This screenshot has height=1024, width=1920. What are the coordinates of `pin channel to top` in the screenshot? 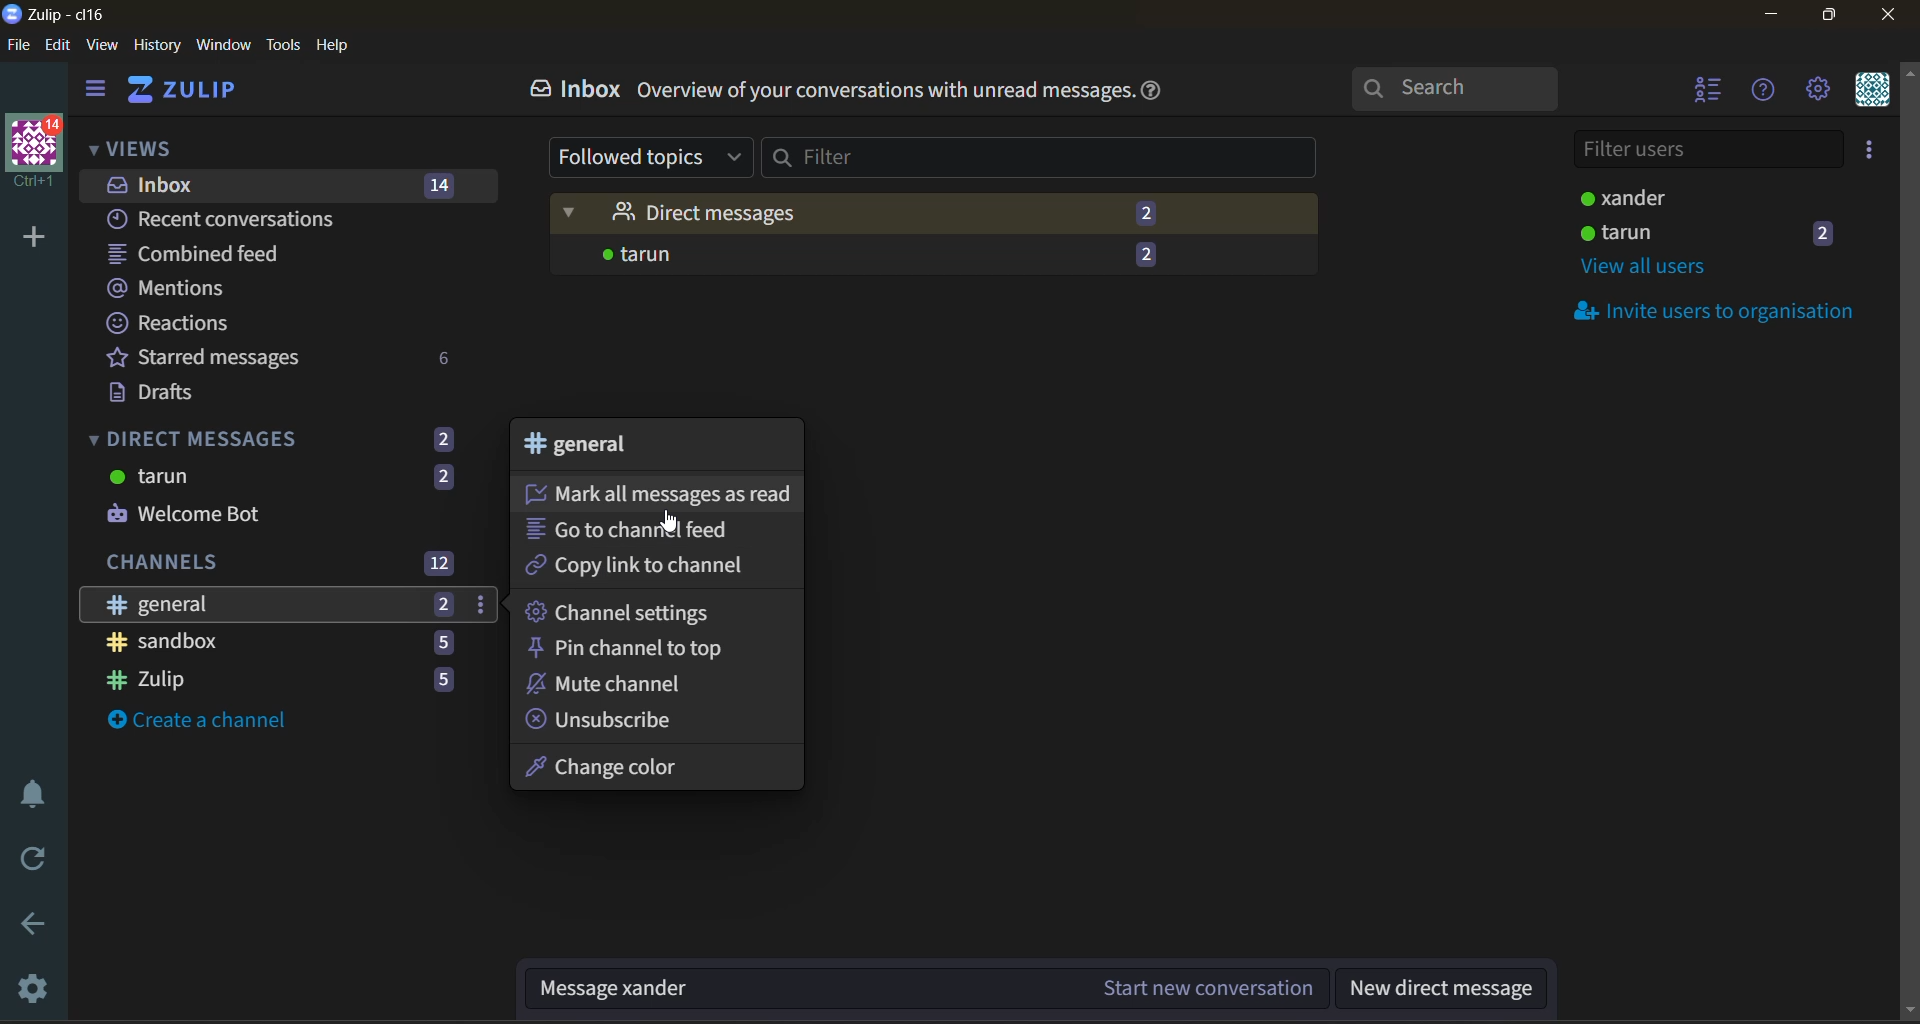 It's located at (636, 648).